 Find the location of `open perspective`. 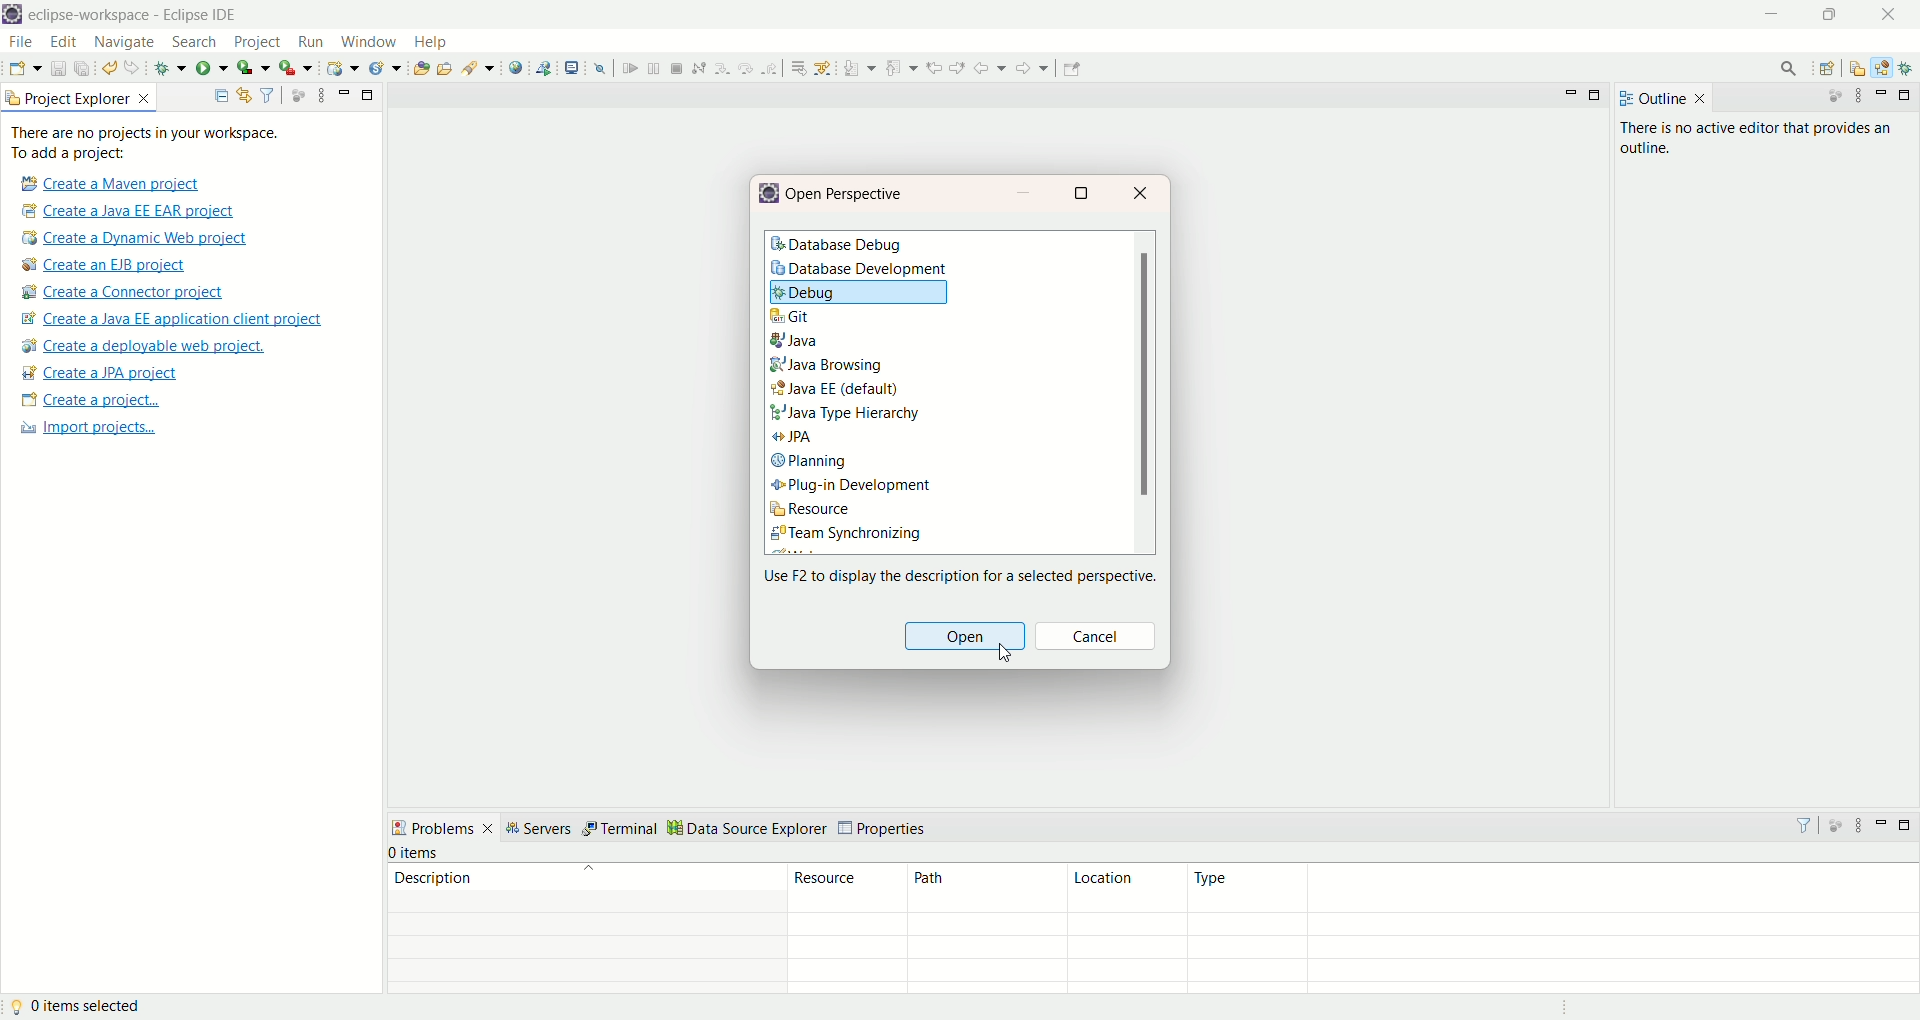

open perspective is located at coordinates (1827, 68).